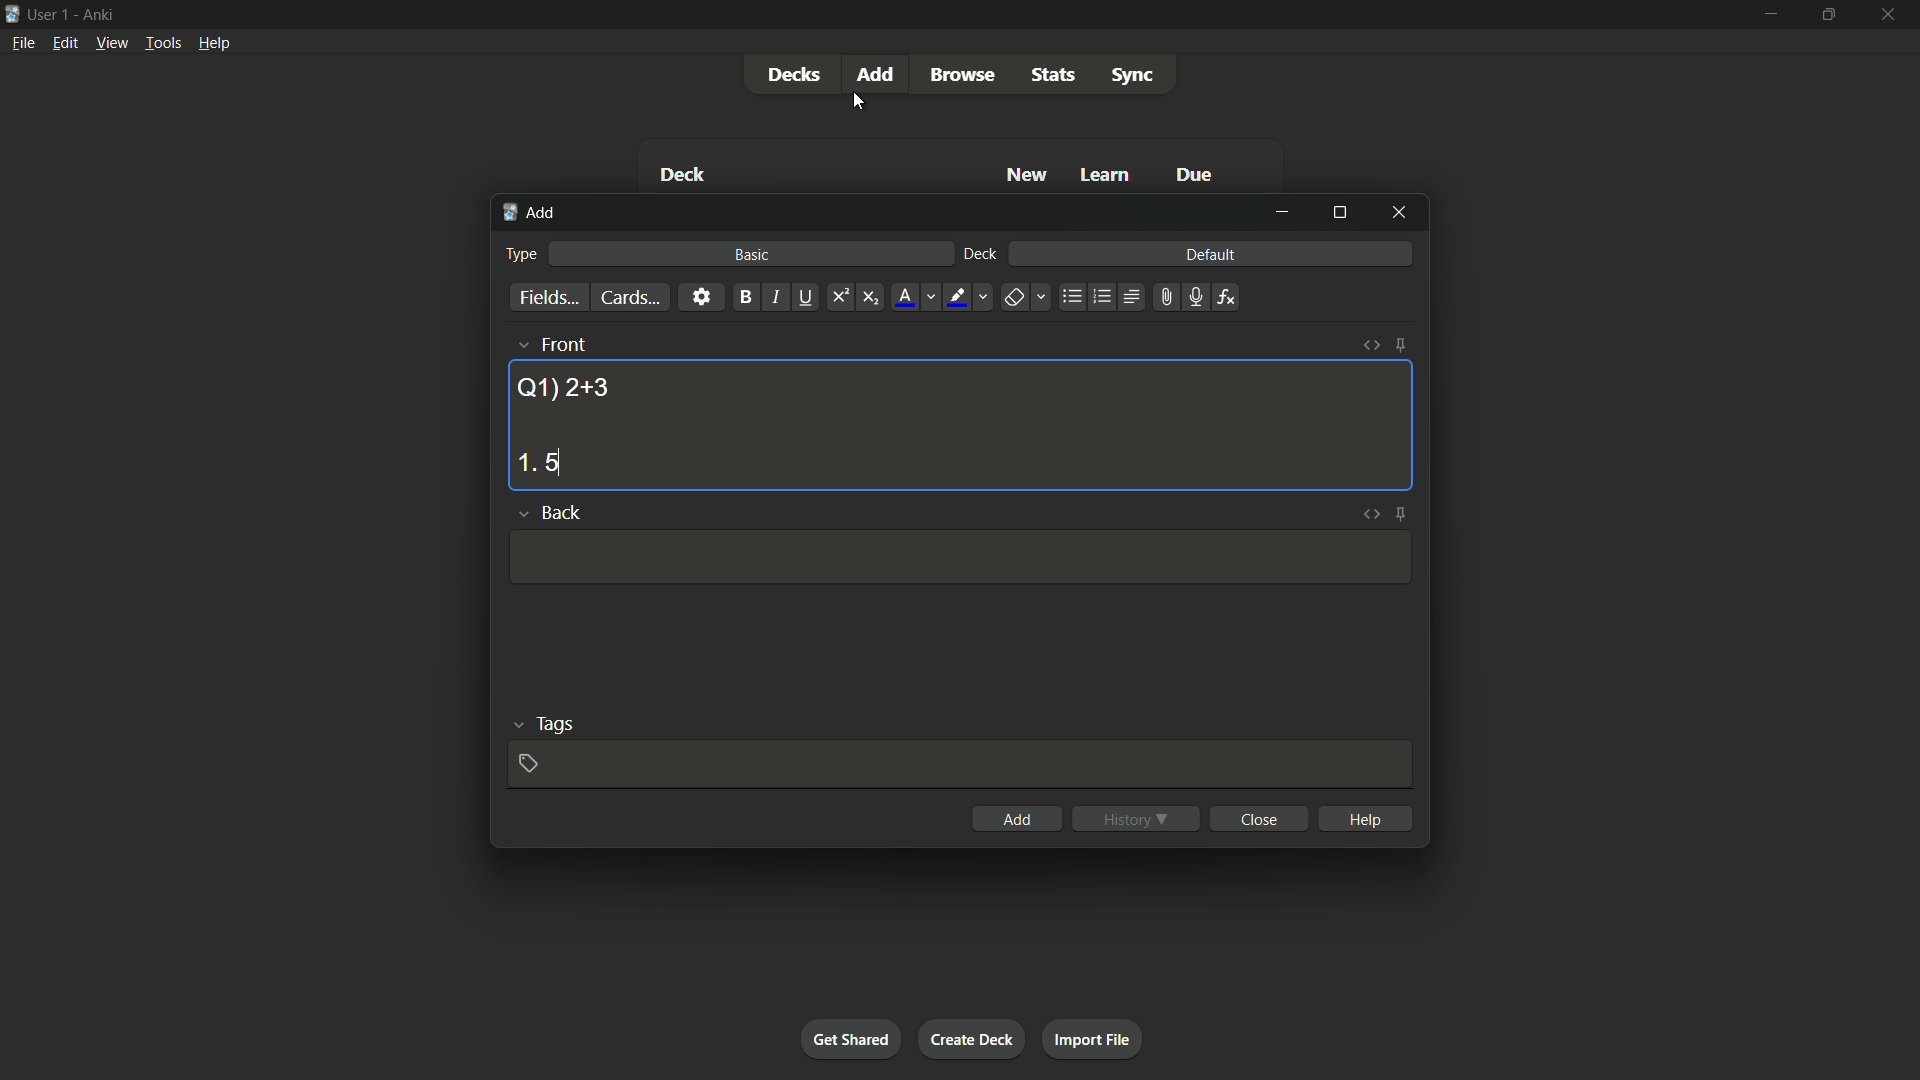  I want to click on fields, so click(549, 299).